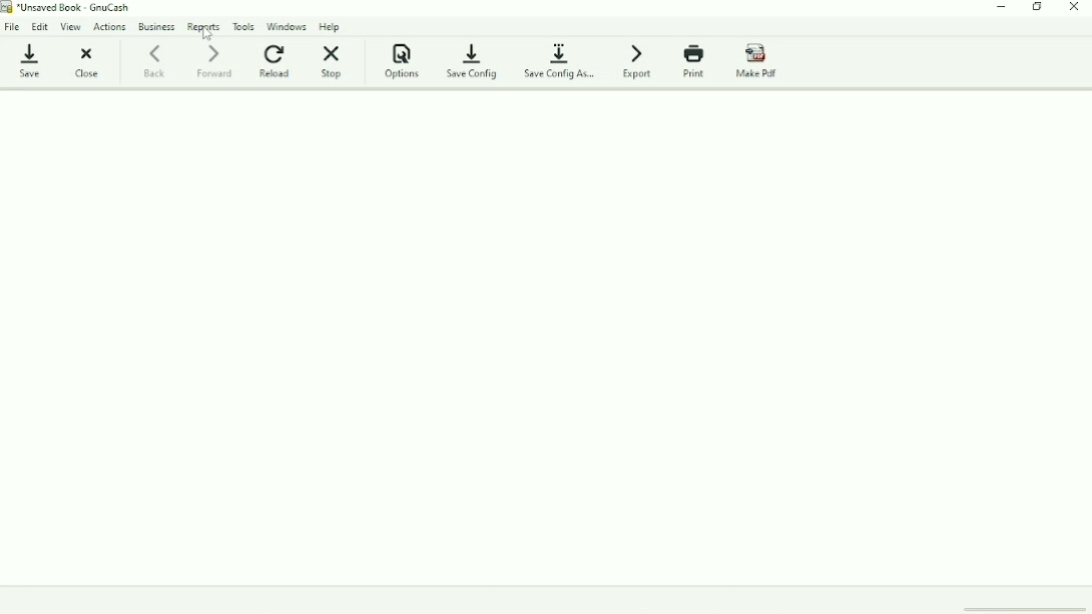 The height and width of the screenshot is (614, 1092). What do you see at coordinates (85, 61) in the screenshot?
I see `Close` at bounding box center [85, 61].